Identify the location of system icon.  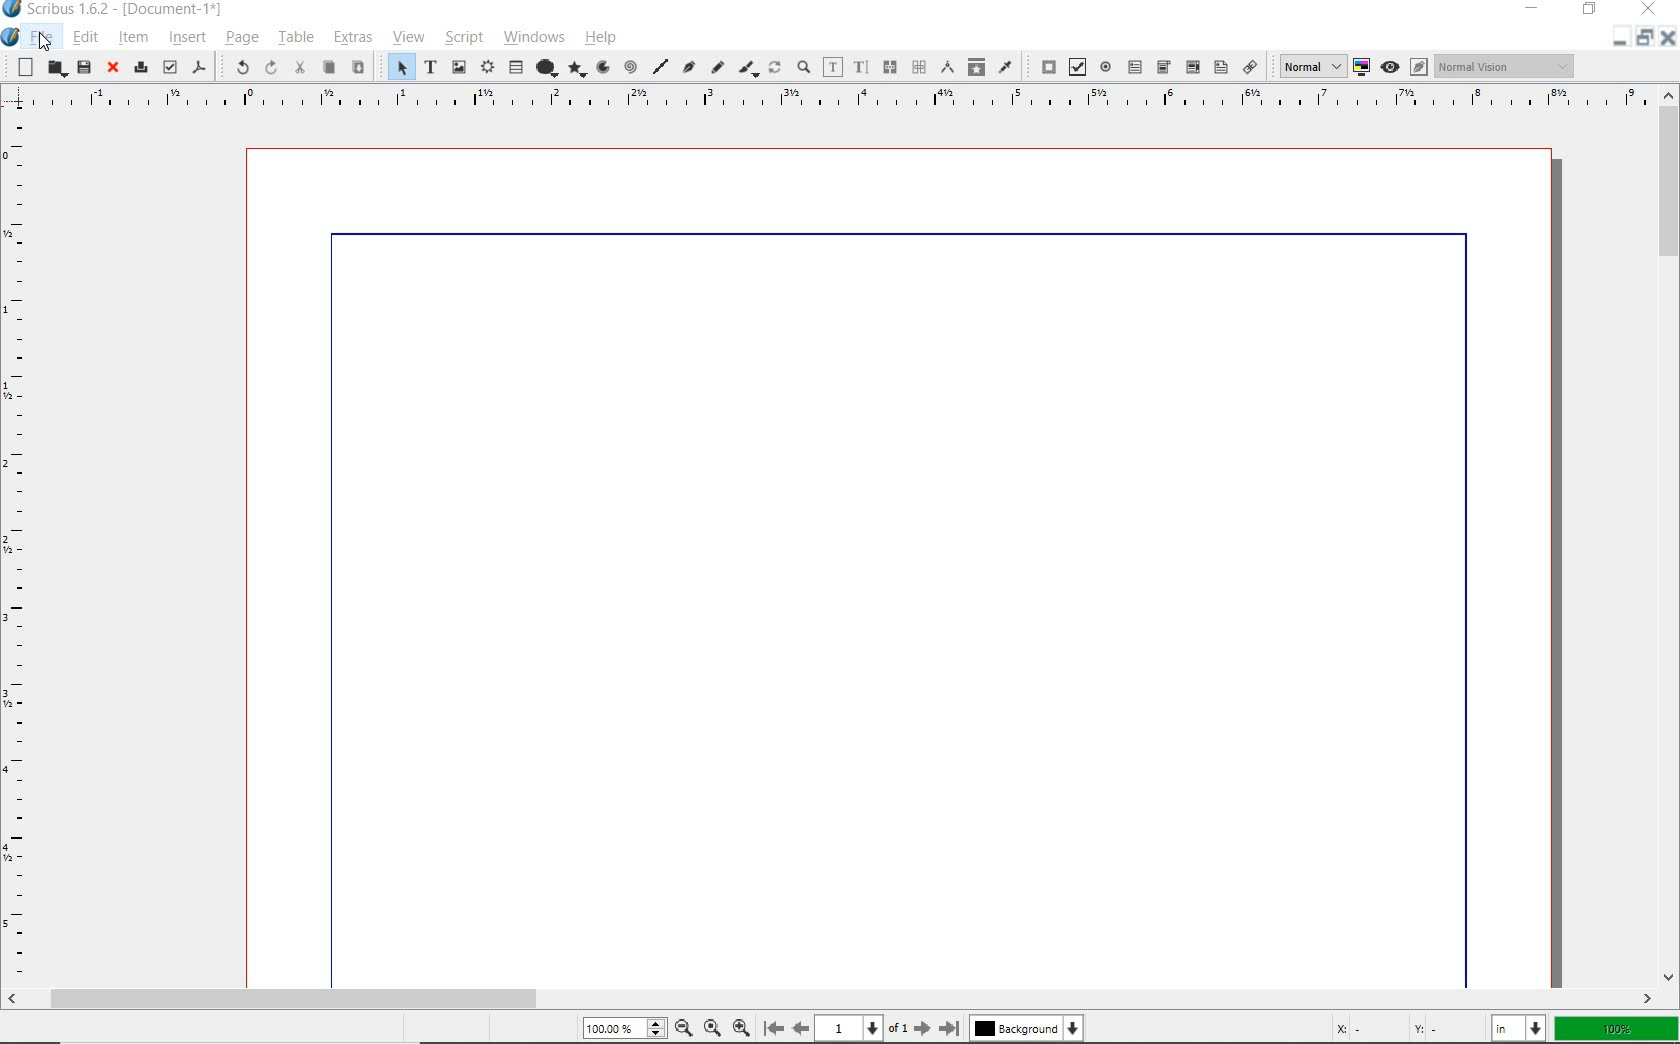
(12, 37).